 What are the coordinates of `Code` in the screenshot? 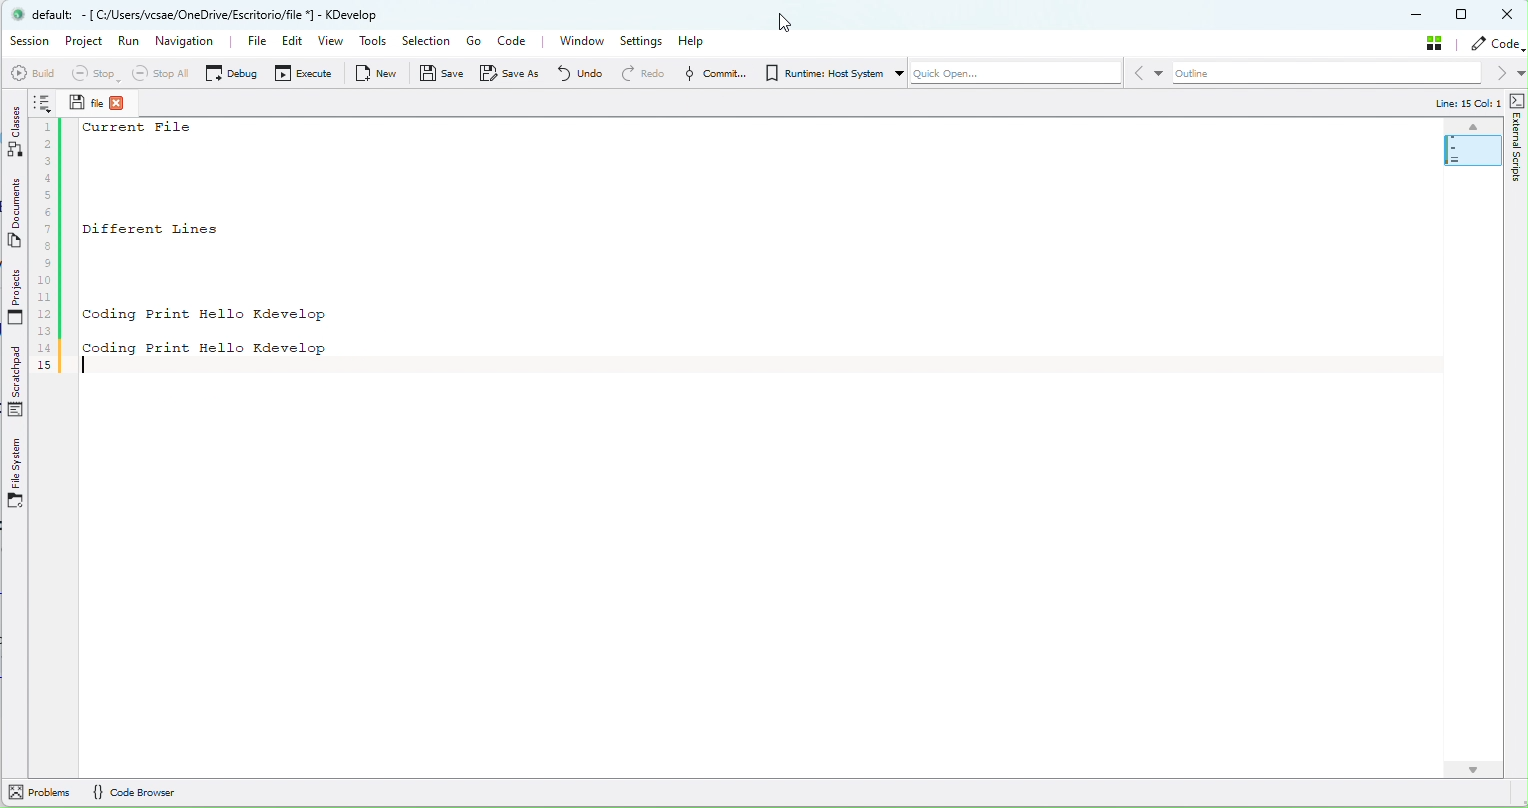 It's located at (517, 43).